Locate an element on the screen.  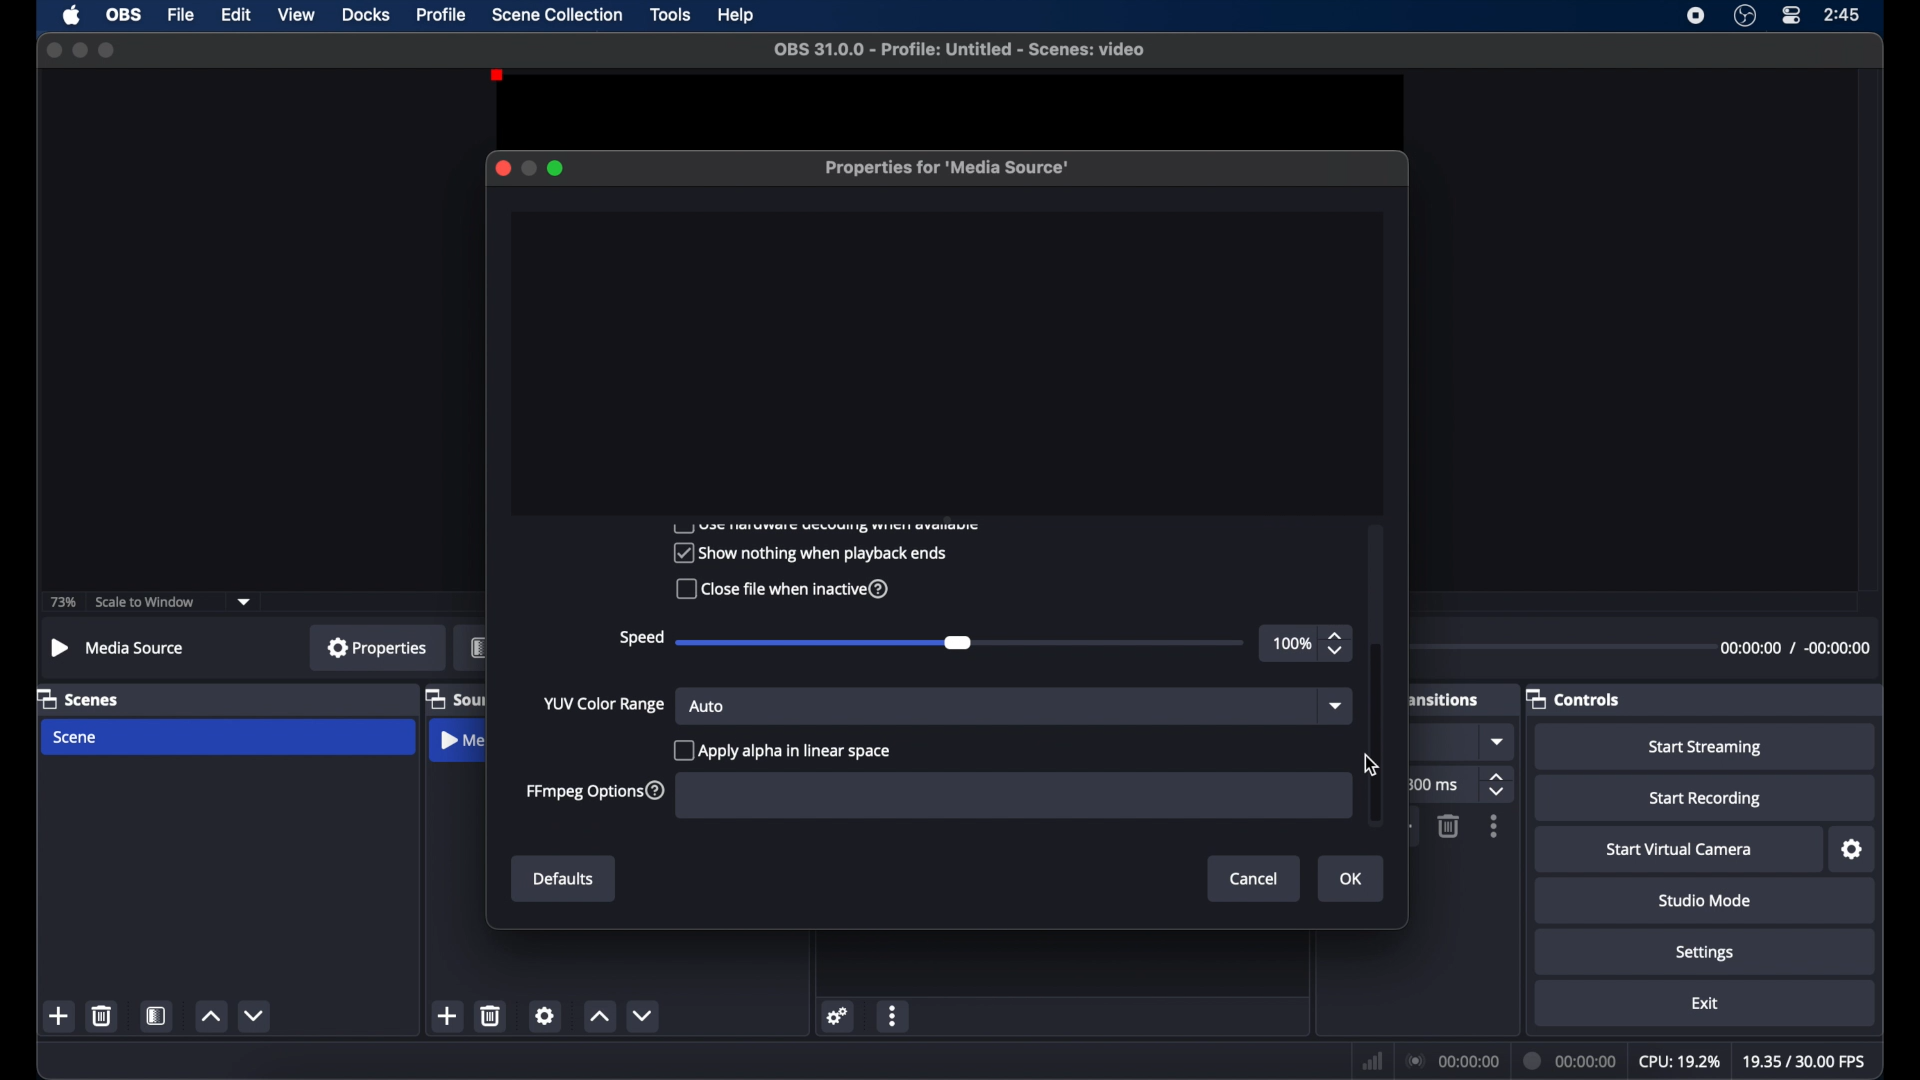
maximize is located at coordinates (557, 168).